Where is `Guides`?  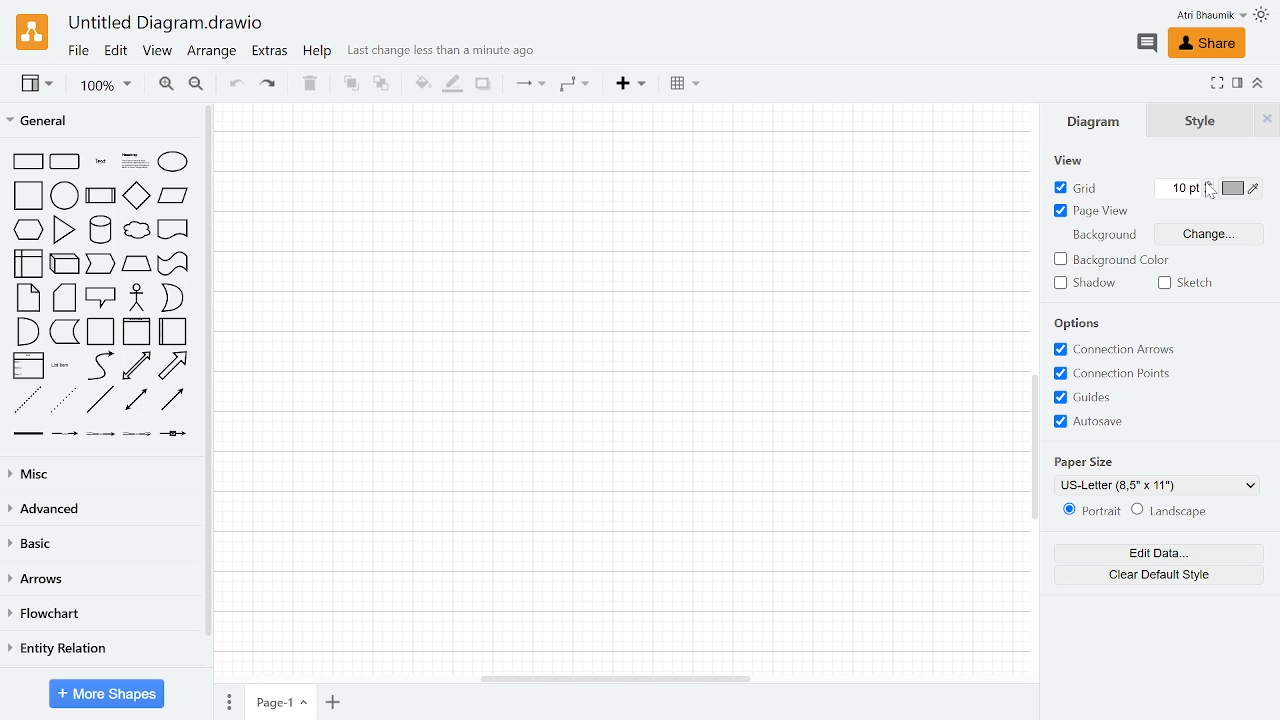 Guides is located at coordinates (1114, 397).